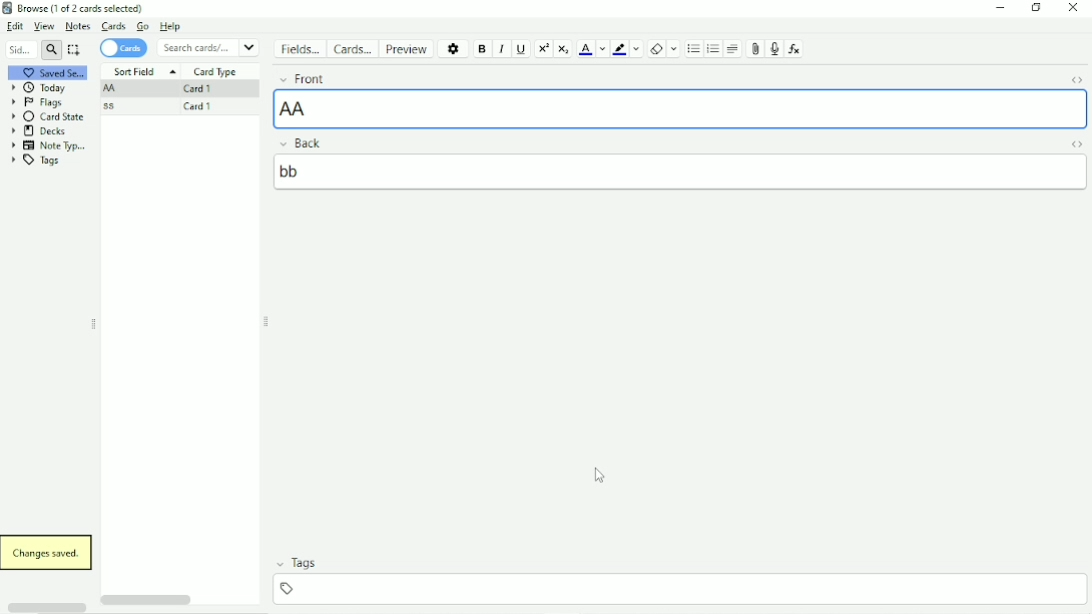  What do you see at coordinates (502, 49) in the screenshot?
I see `Italic` at bounding box center [502, 49].